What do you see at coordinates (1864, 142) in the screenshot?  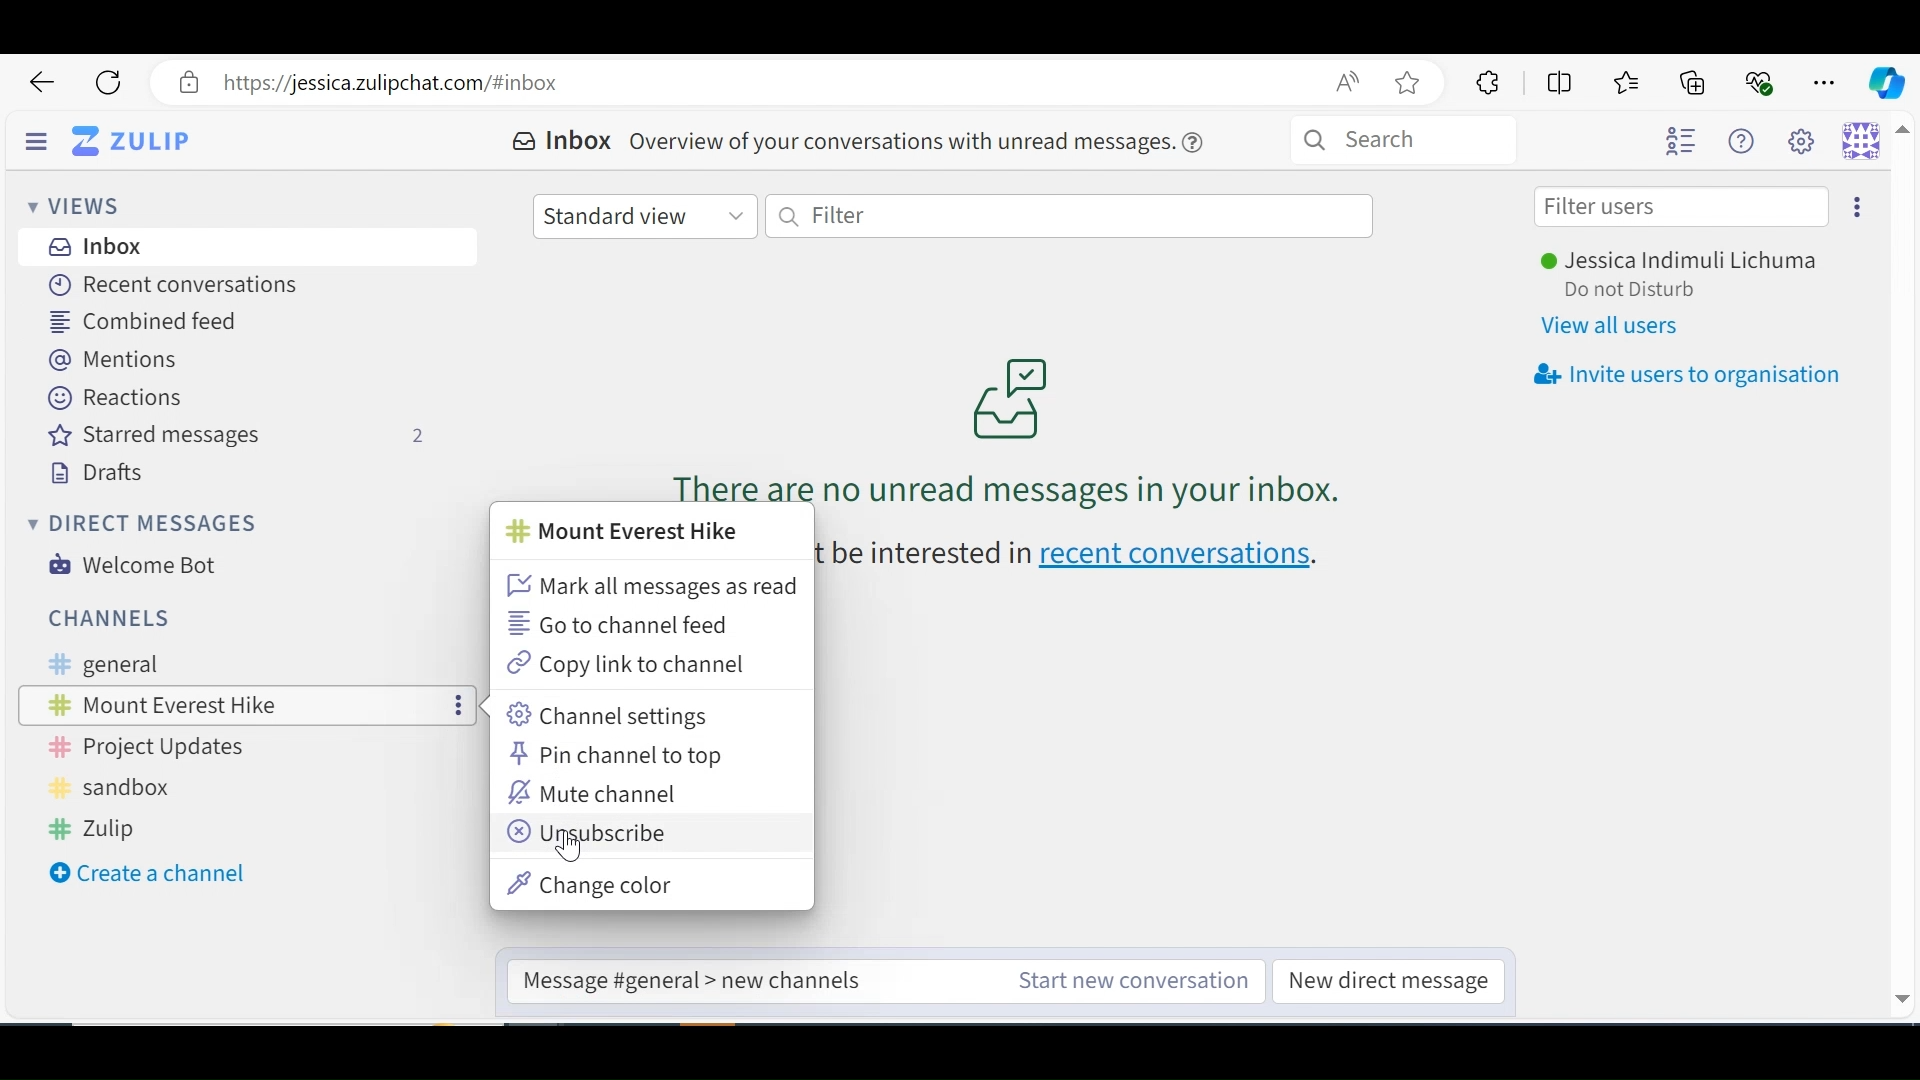 I see `Personal menu` at bounding box center [1864, 142].